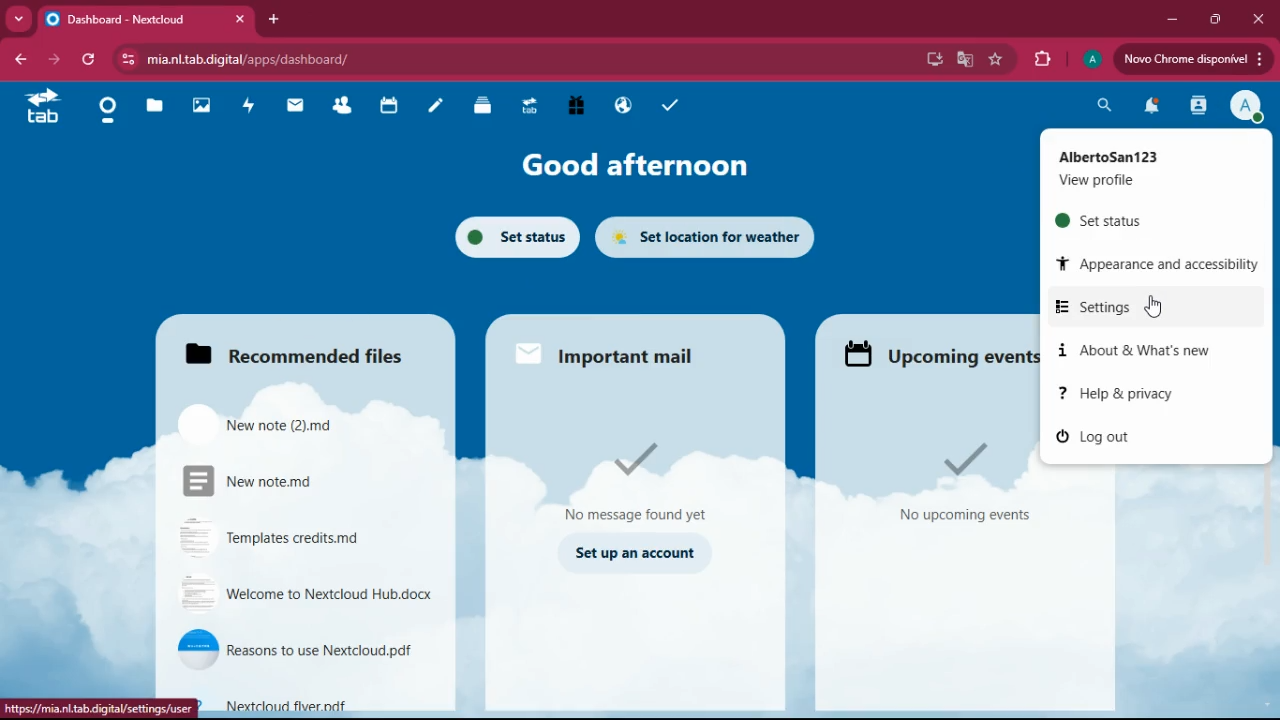 This screenshot has height=720, width=1280. I want to click on activity, so click(245, 107).